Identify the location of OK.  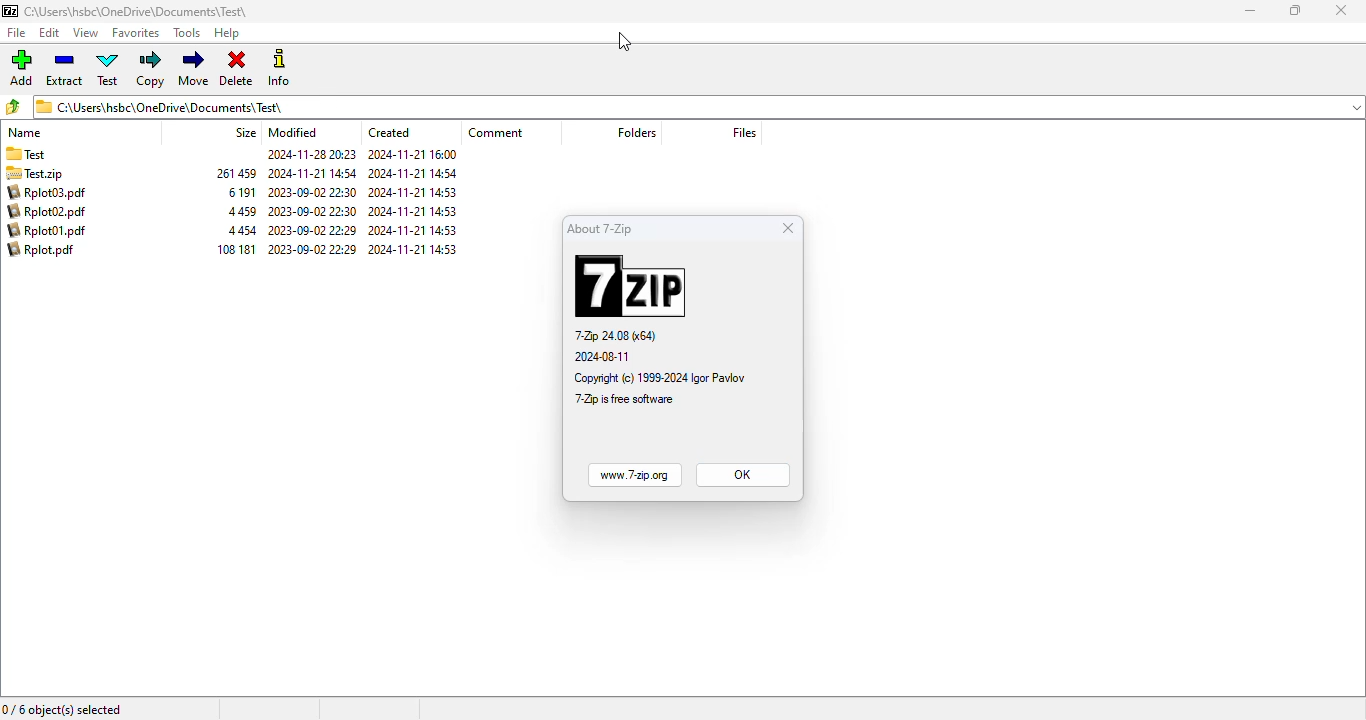
(742, 475).